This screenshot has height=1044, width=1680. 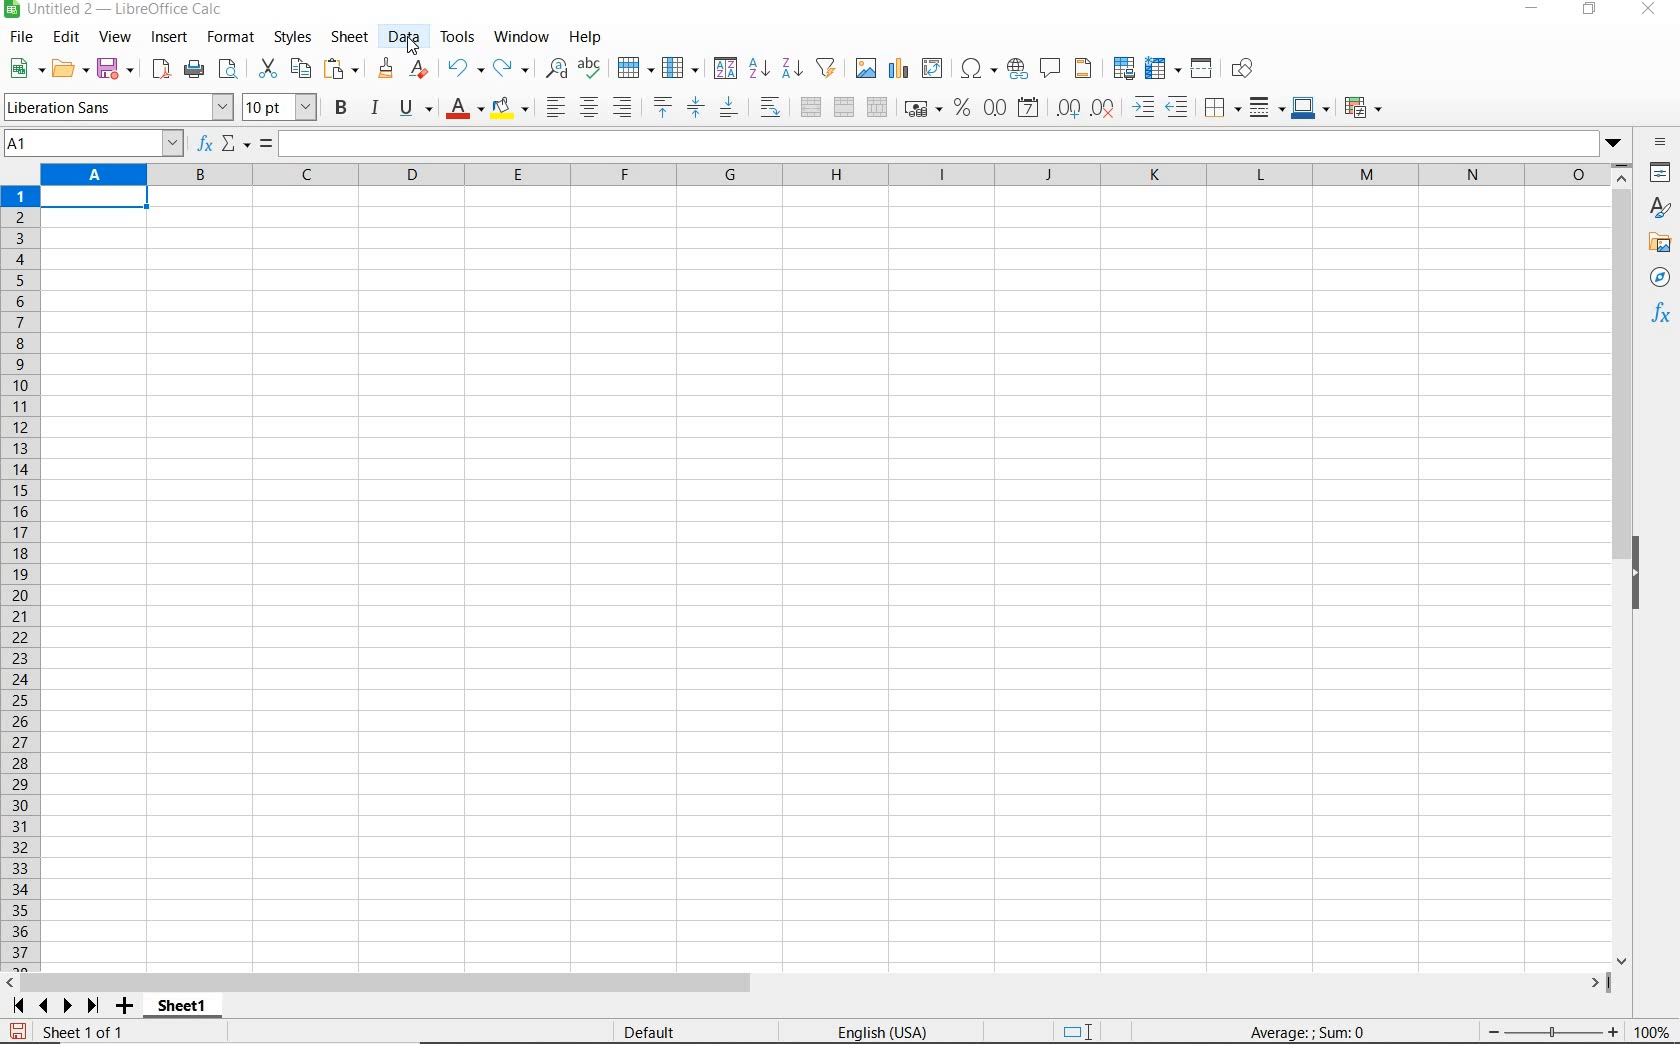 What do you see at coordinates (845, 105) in the screenshot?
I see `merge cells` at bounding box center [845, 105].